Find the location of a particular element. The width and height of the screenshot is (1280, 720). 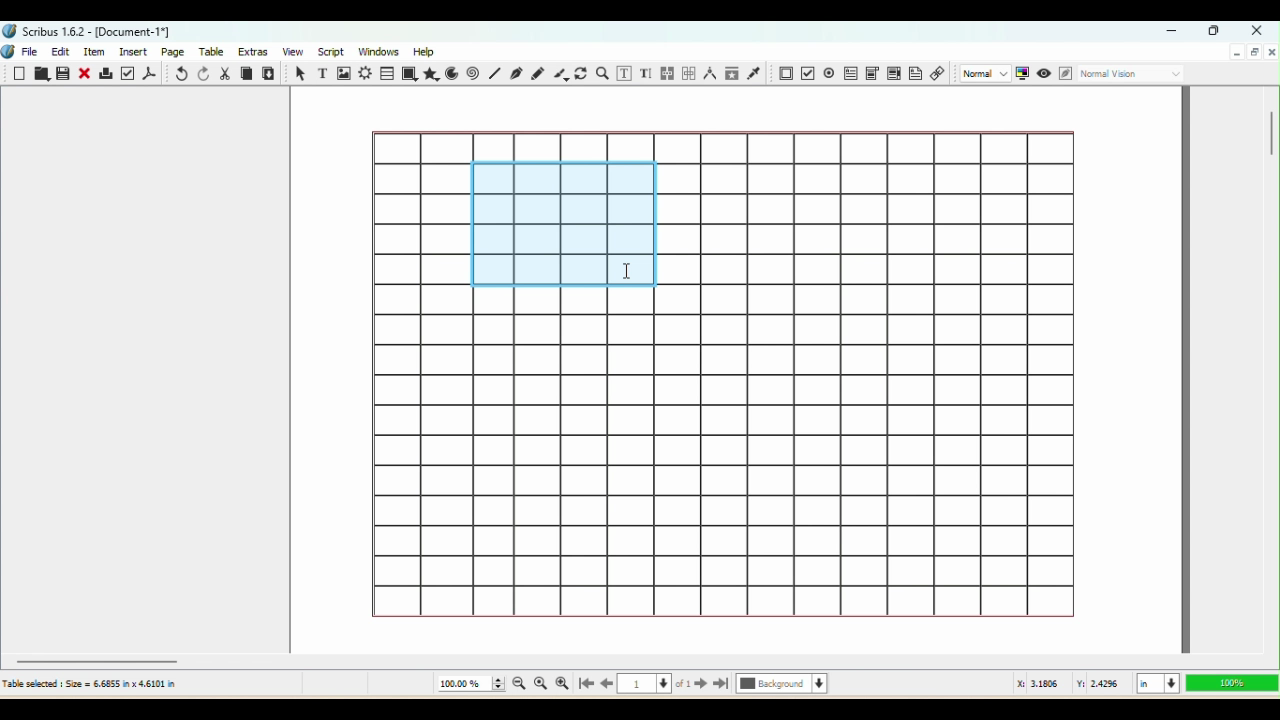

Bezier curve is located at coordinates (517, 75).